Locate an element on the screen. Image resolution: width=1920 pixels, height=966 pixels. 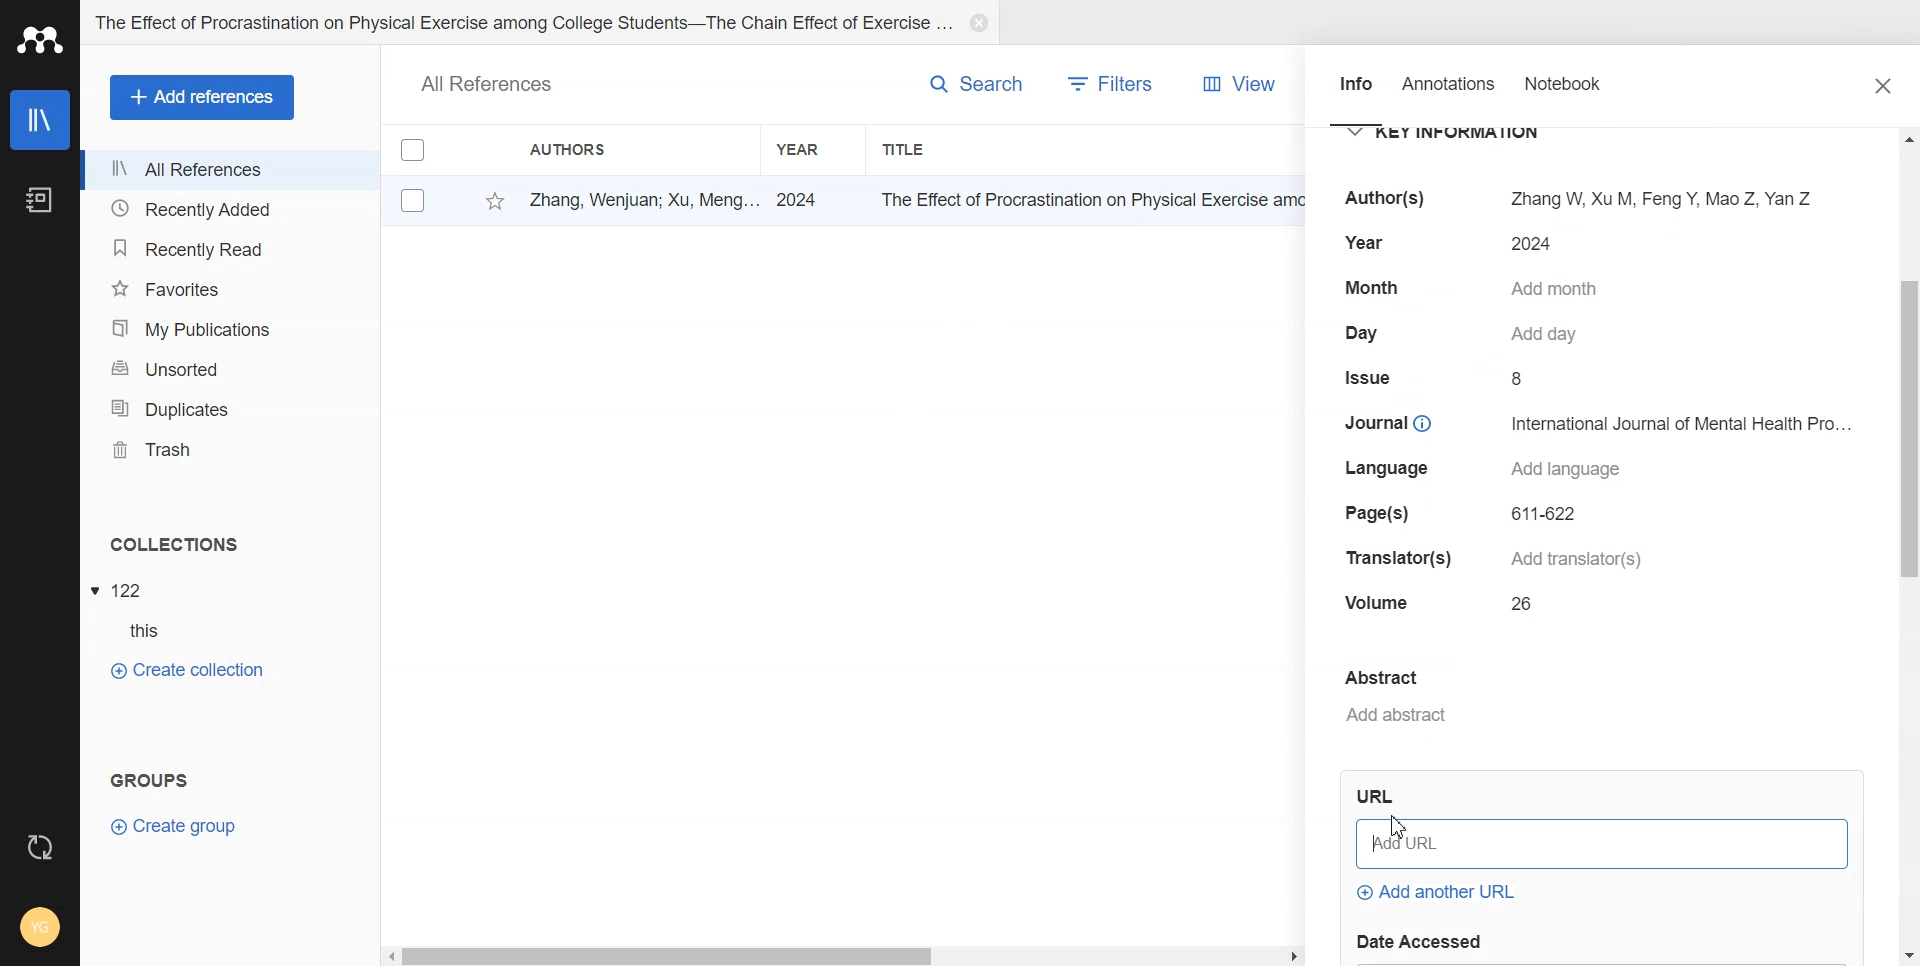
Annotation is located at coordinates (1451, 91).